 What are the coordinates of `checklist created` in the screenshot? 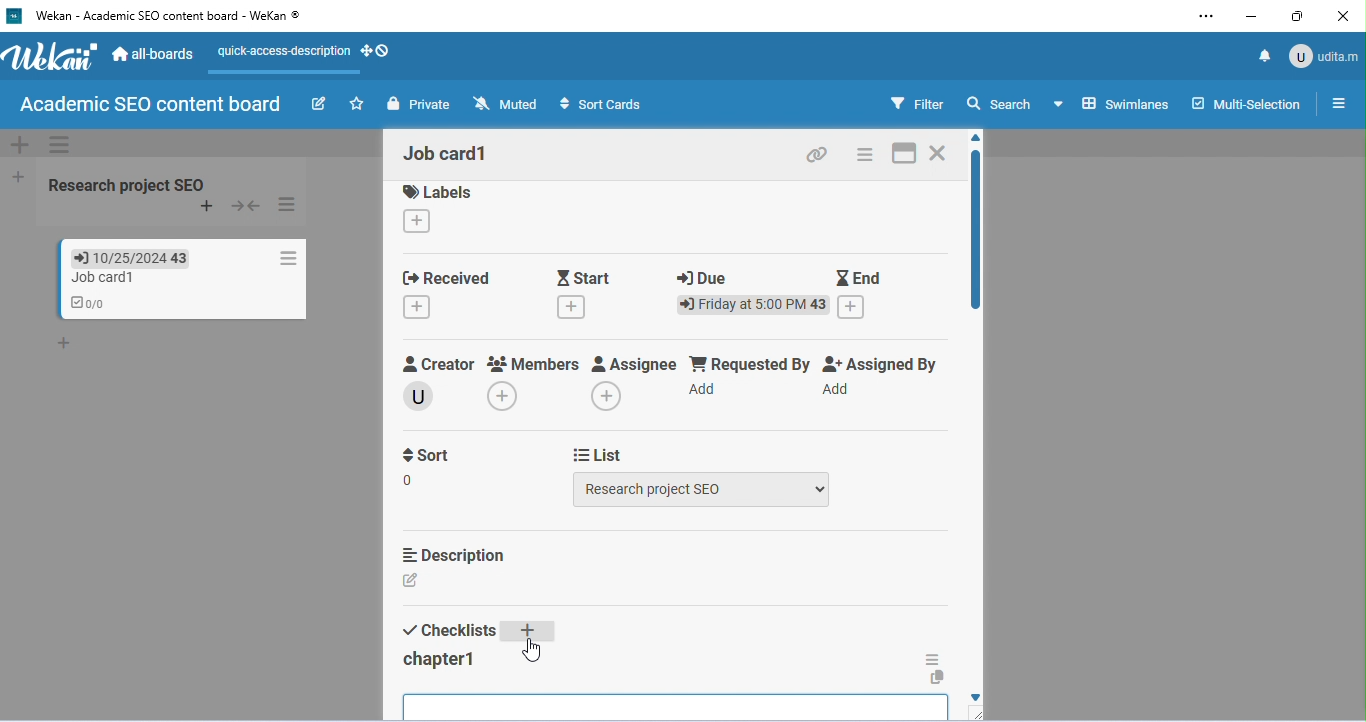 It's located at (87, 301).